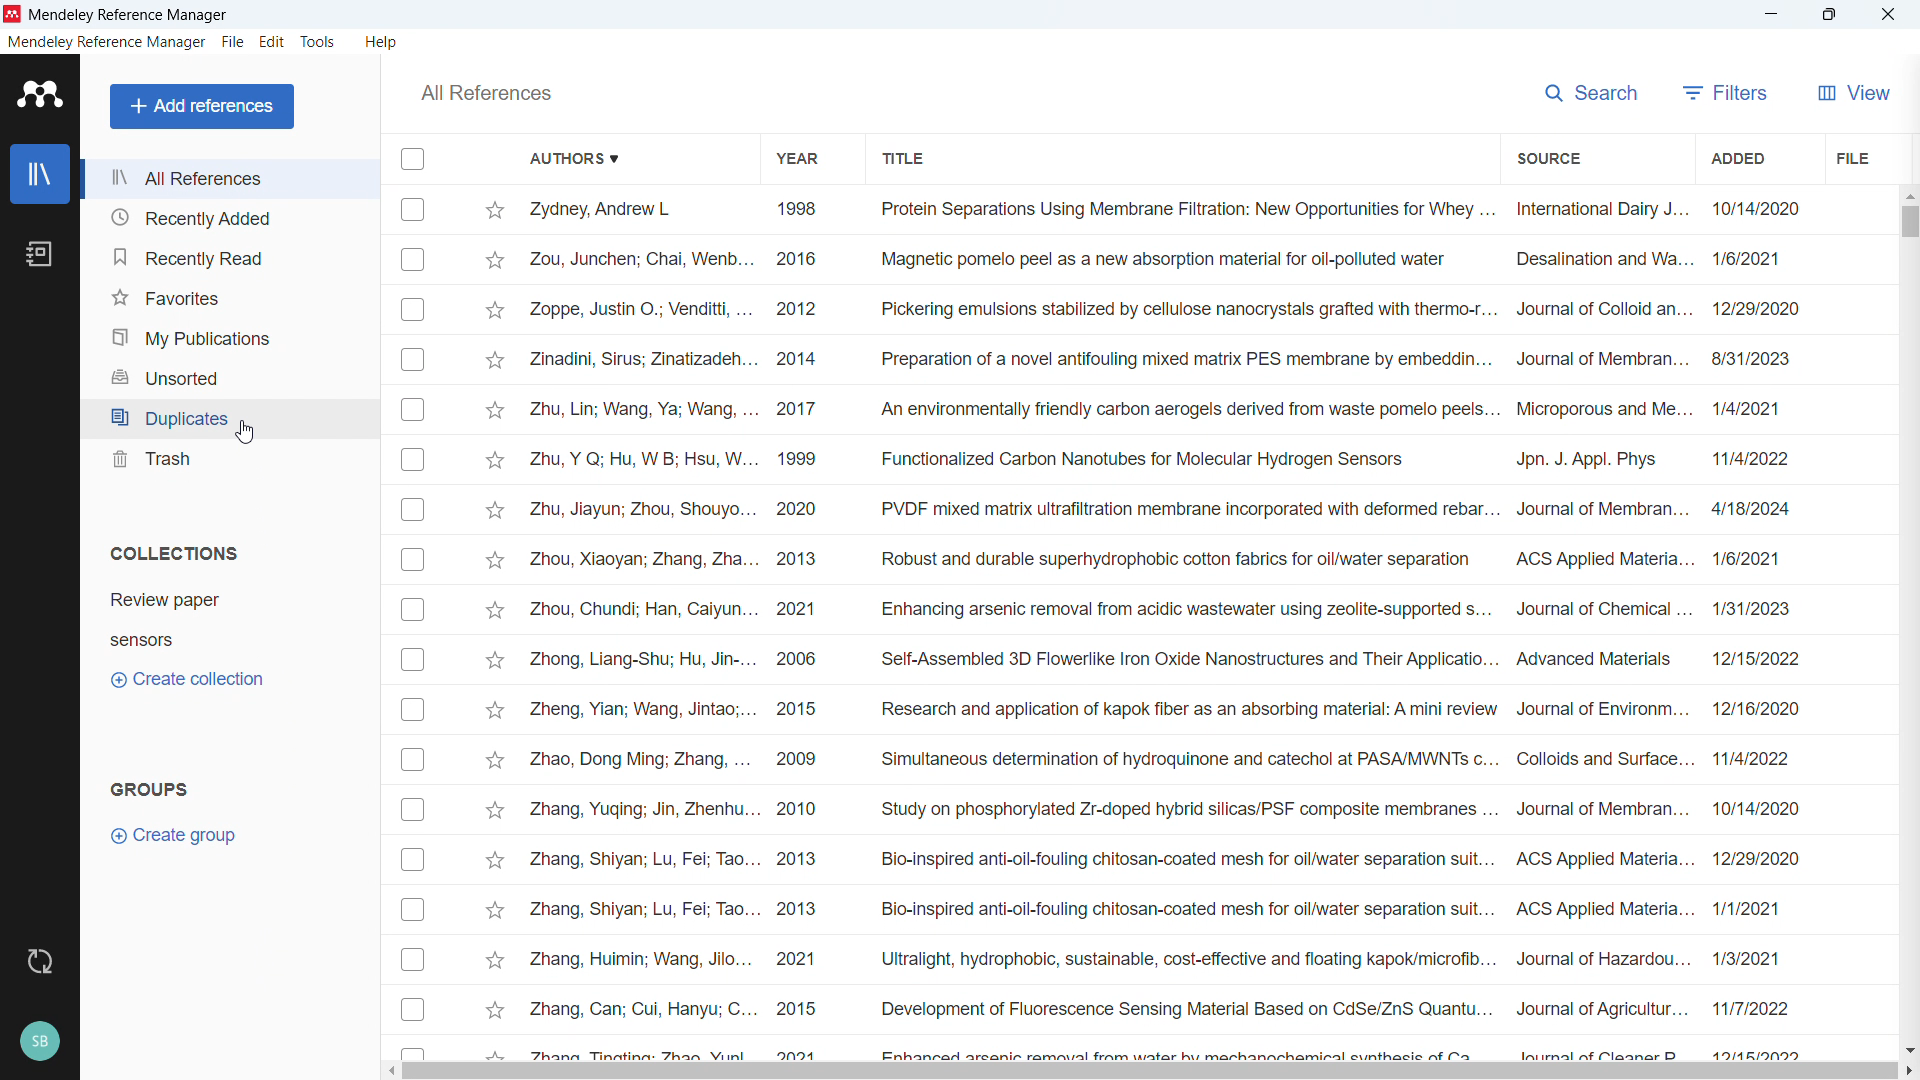 The height and width of the screenshot is (1080, 1920). I want to click on Duplicates , so click(229, 418).